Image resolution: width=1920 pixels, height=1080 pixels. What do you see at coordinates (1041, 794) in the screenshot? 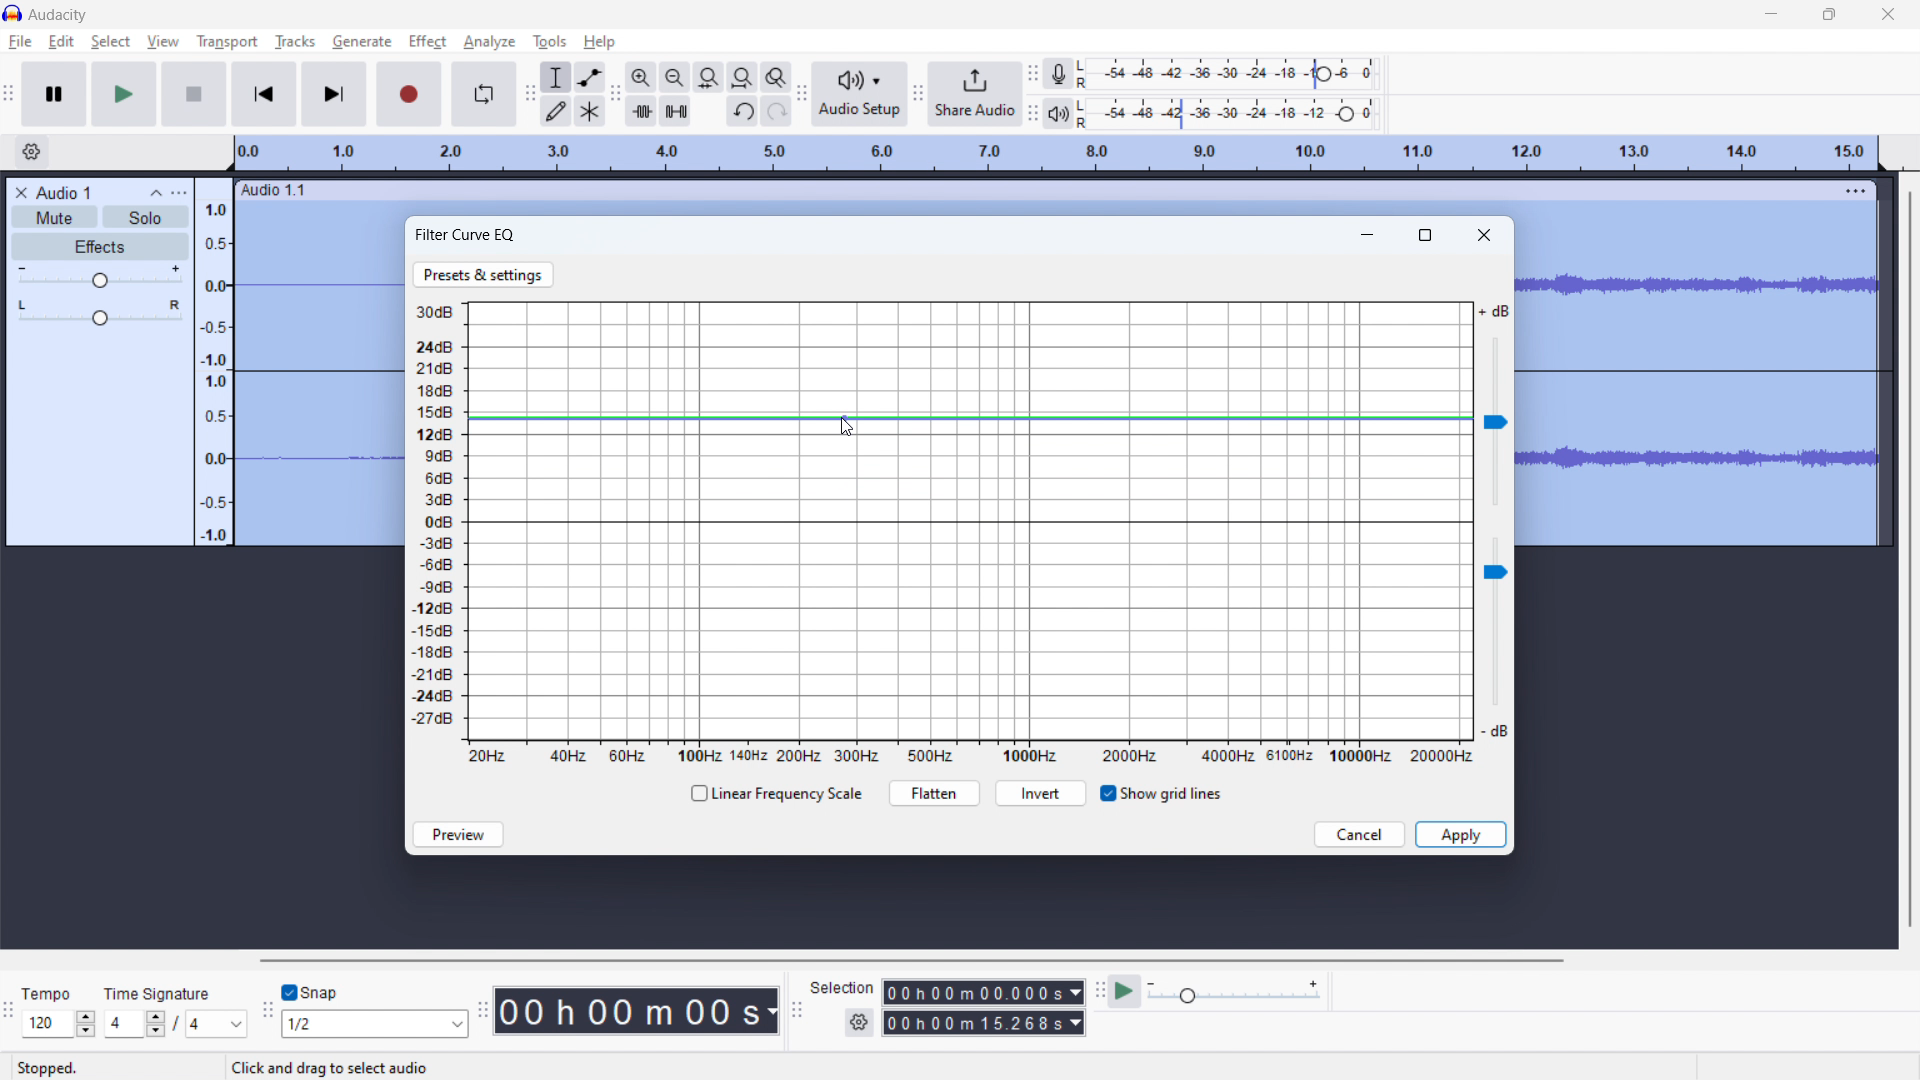
I see `invert` at bounding box center [1041, 794].